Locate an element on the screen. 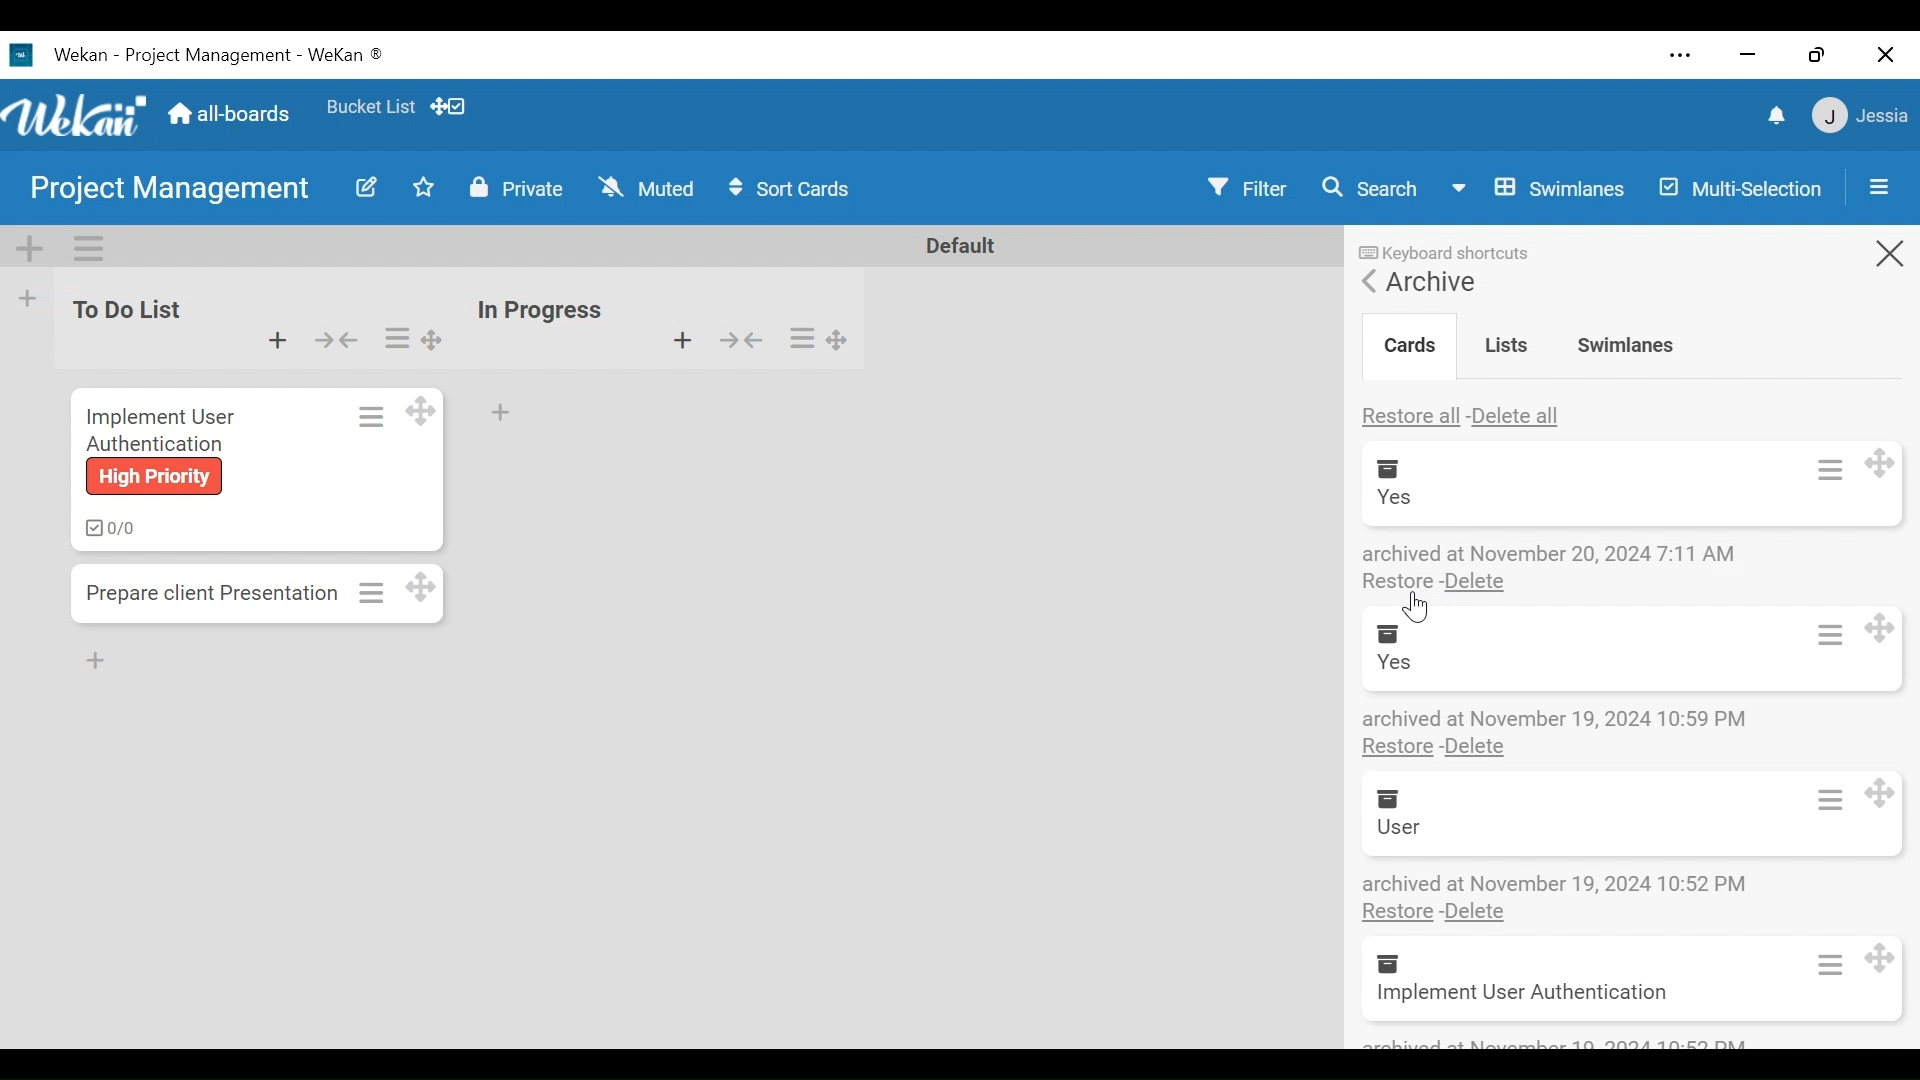 Image resolution: width=1920 pixels, height=1080 pixels. Desktop Drag handles is located at coordinates (419, 411).